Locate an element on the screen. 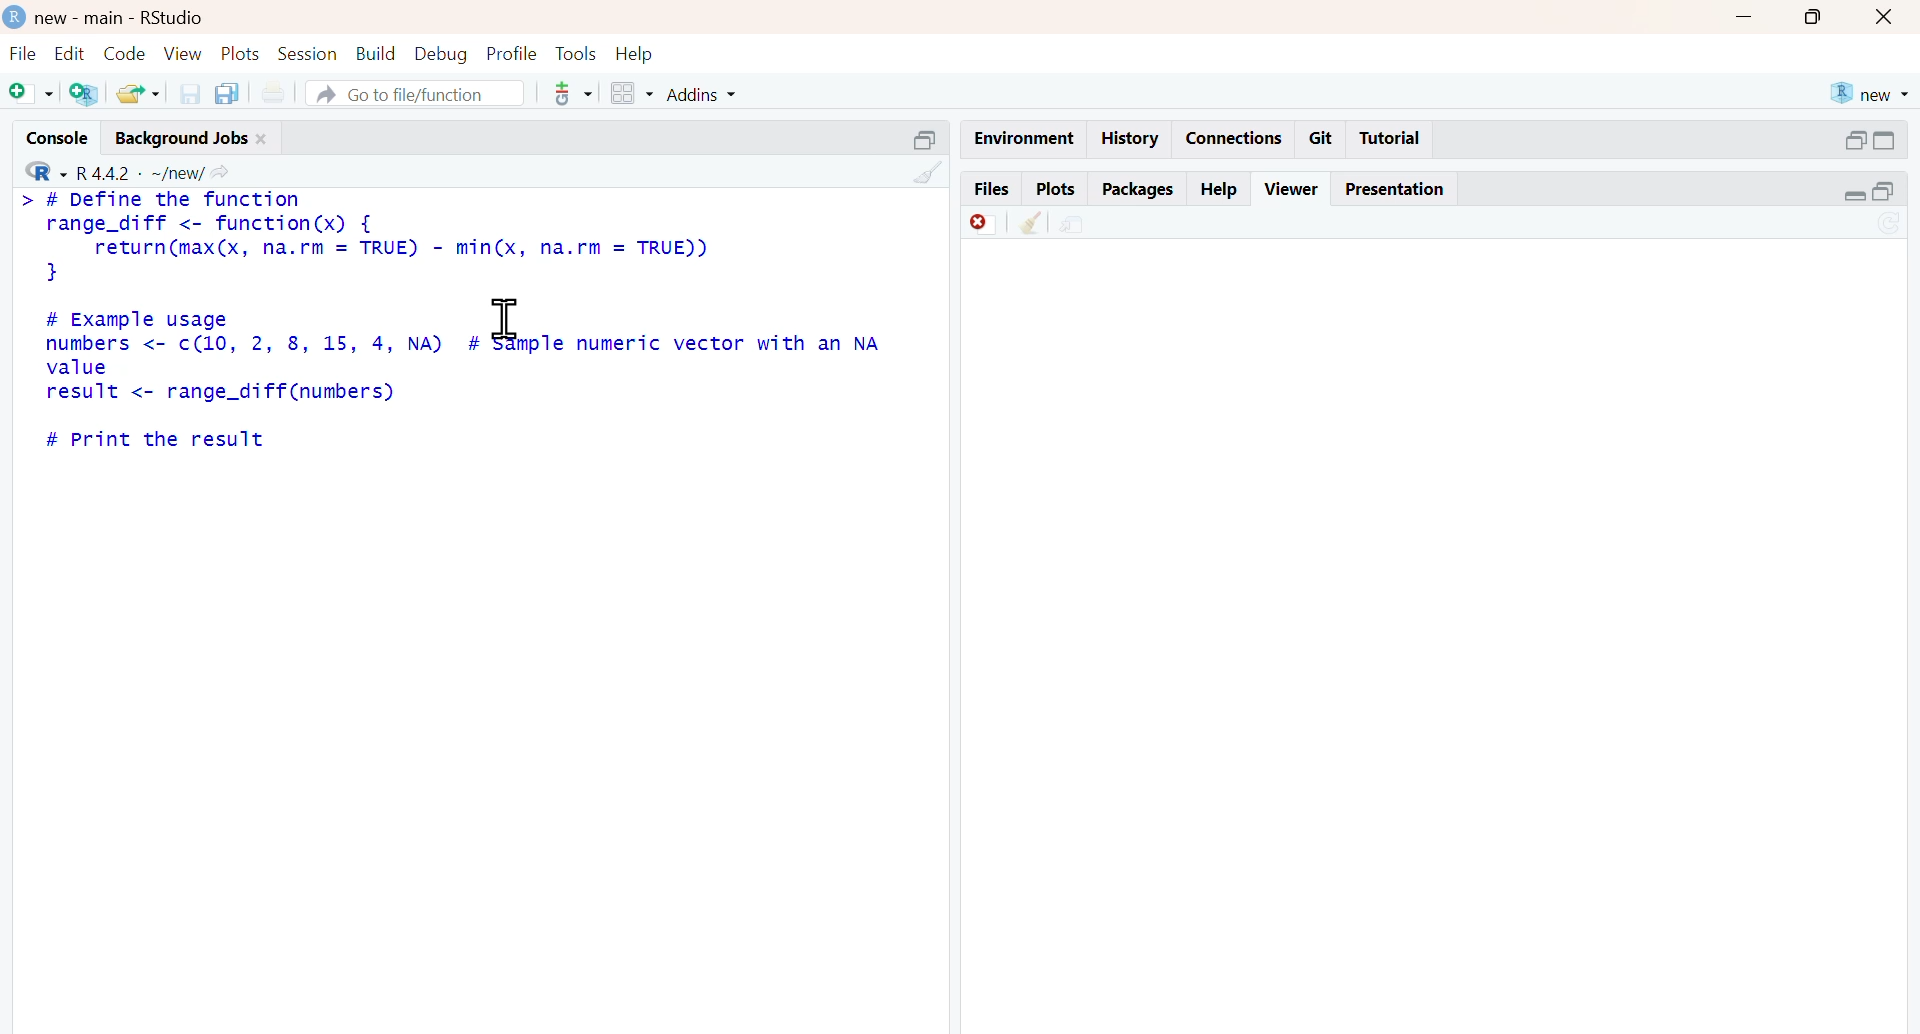  debug is located at coordinates (442, 55).